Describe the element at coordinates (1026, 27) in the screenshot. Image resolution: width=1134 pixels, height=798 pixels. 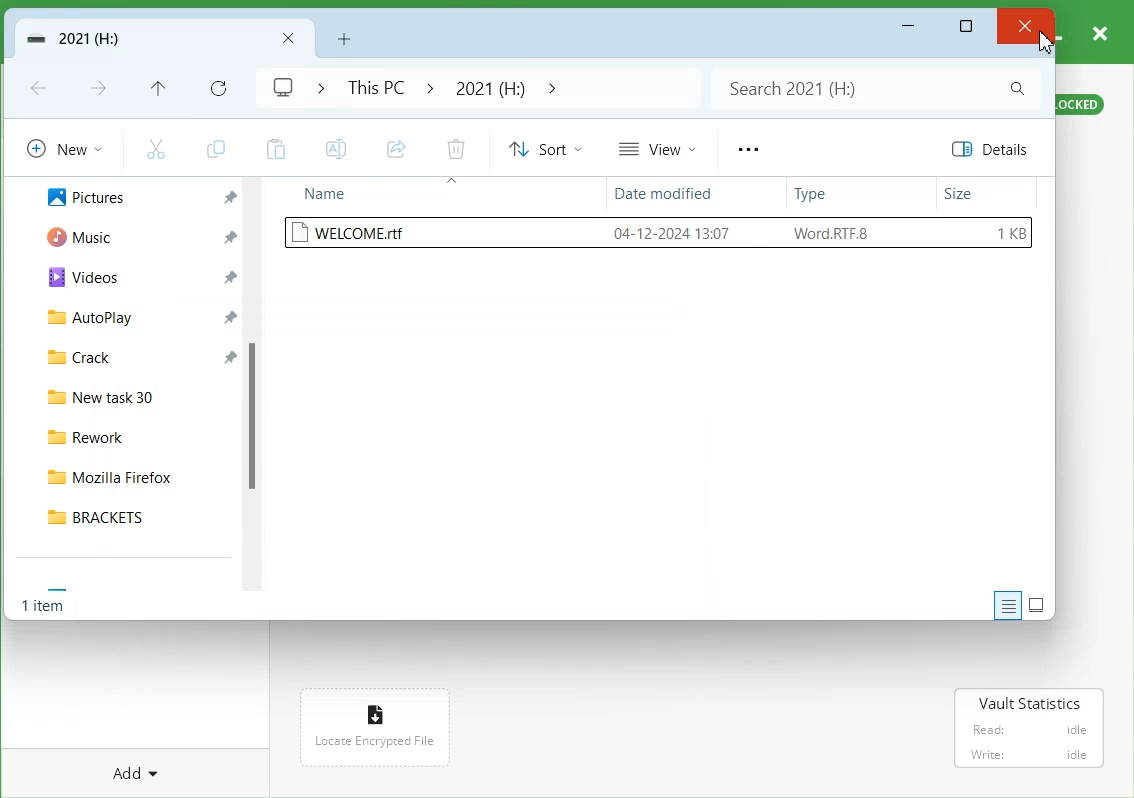
I see `close` at that location.